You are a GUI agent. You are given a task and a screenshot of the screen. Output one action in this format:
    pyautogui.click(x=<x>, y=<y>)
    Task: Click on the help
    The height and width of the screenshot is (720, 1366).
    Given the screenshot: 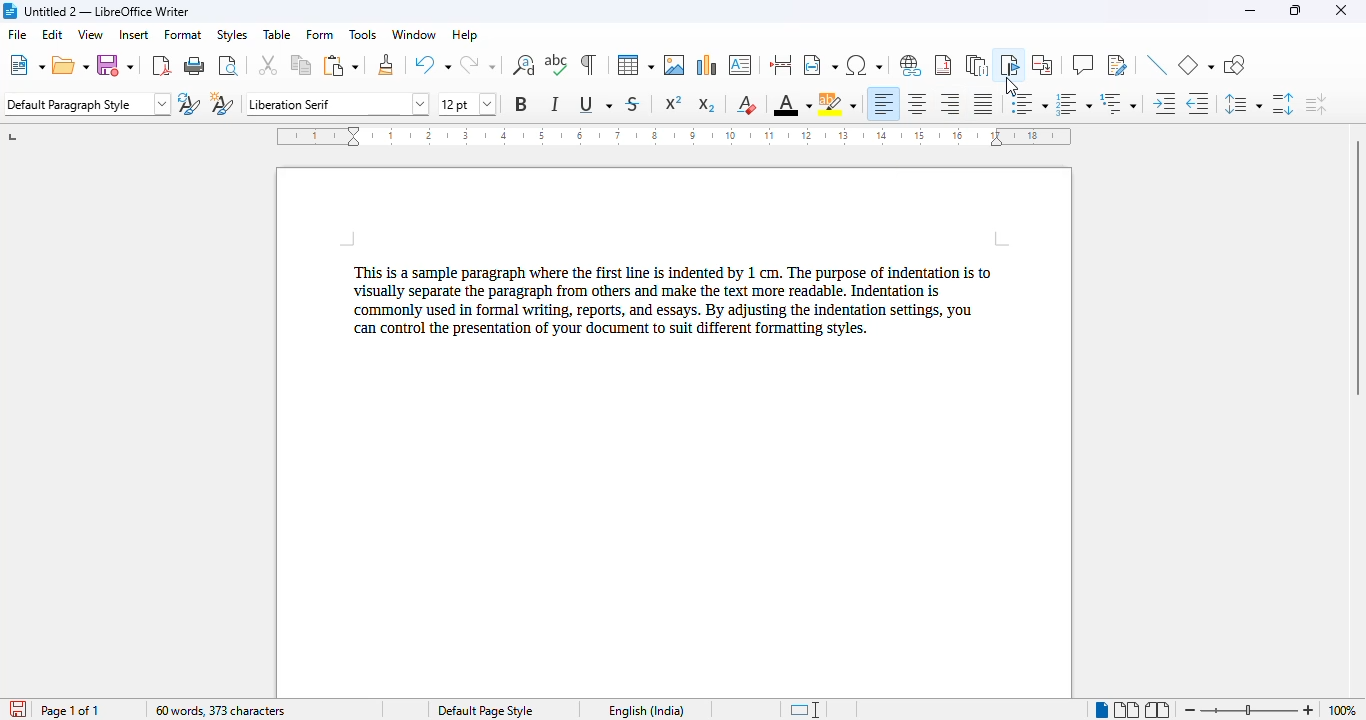 What is the action you would take?
    pyautogui.click(x=465, y=35)
    